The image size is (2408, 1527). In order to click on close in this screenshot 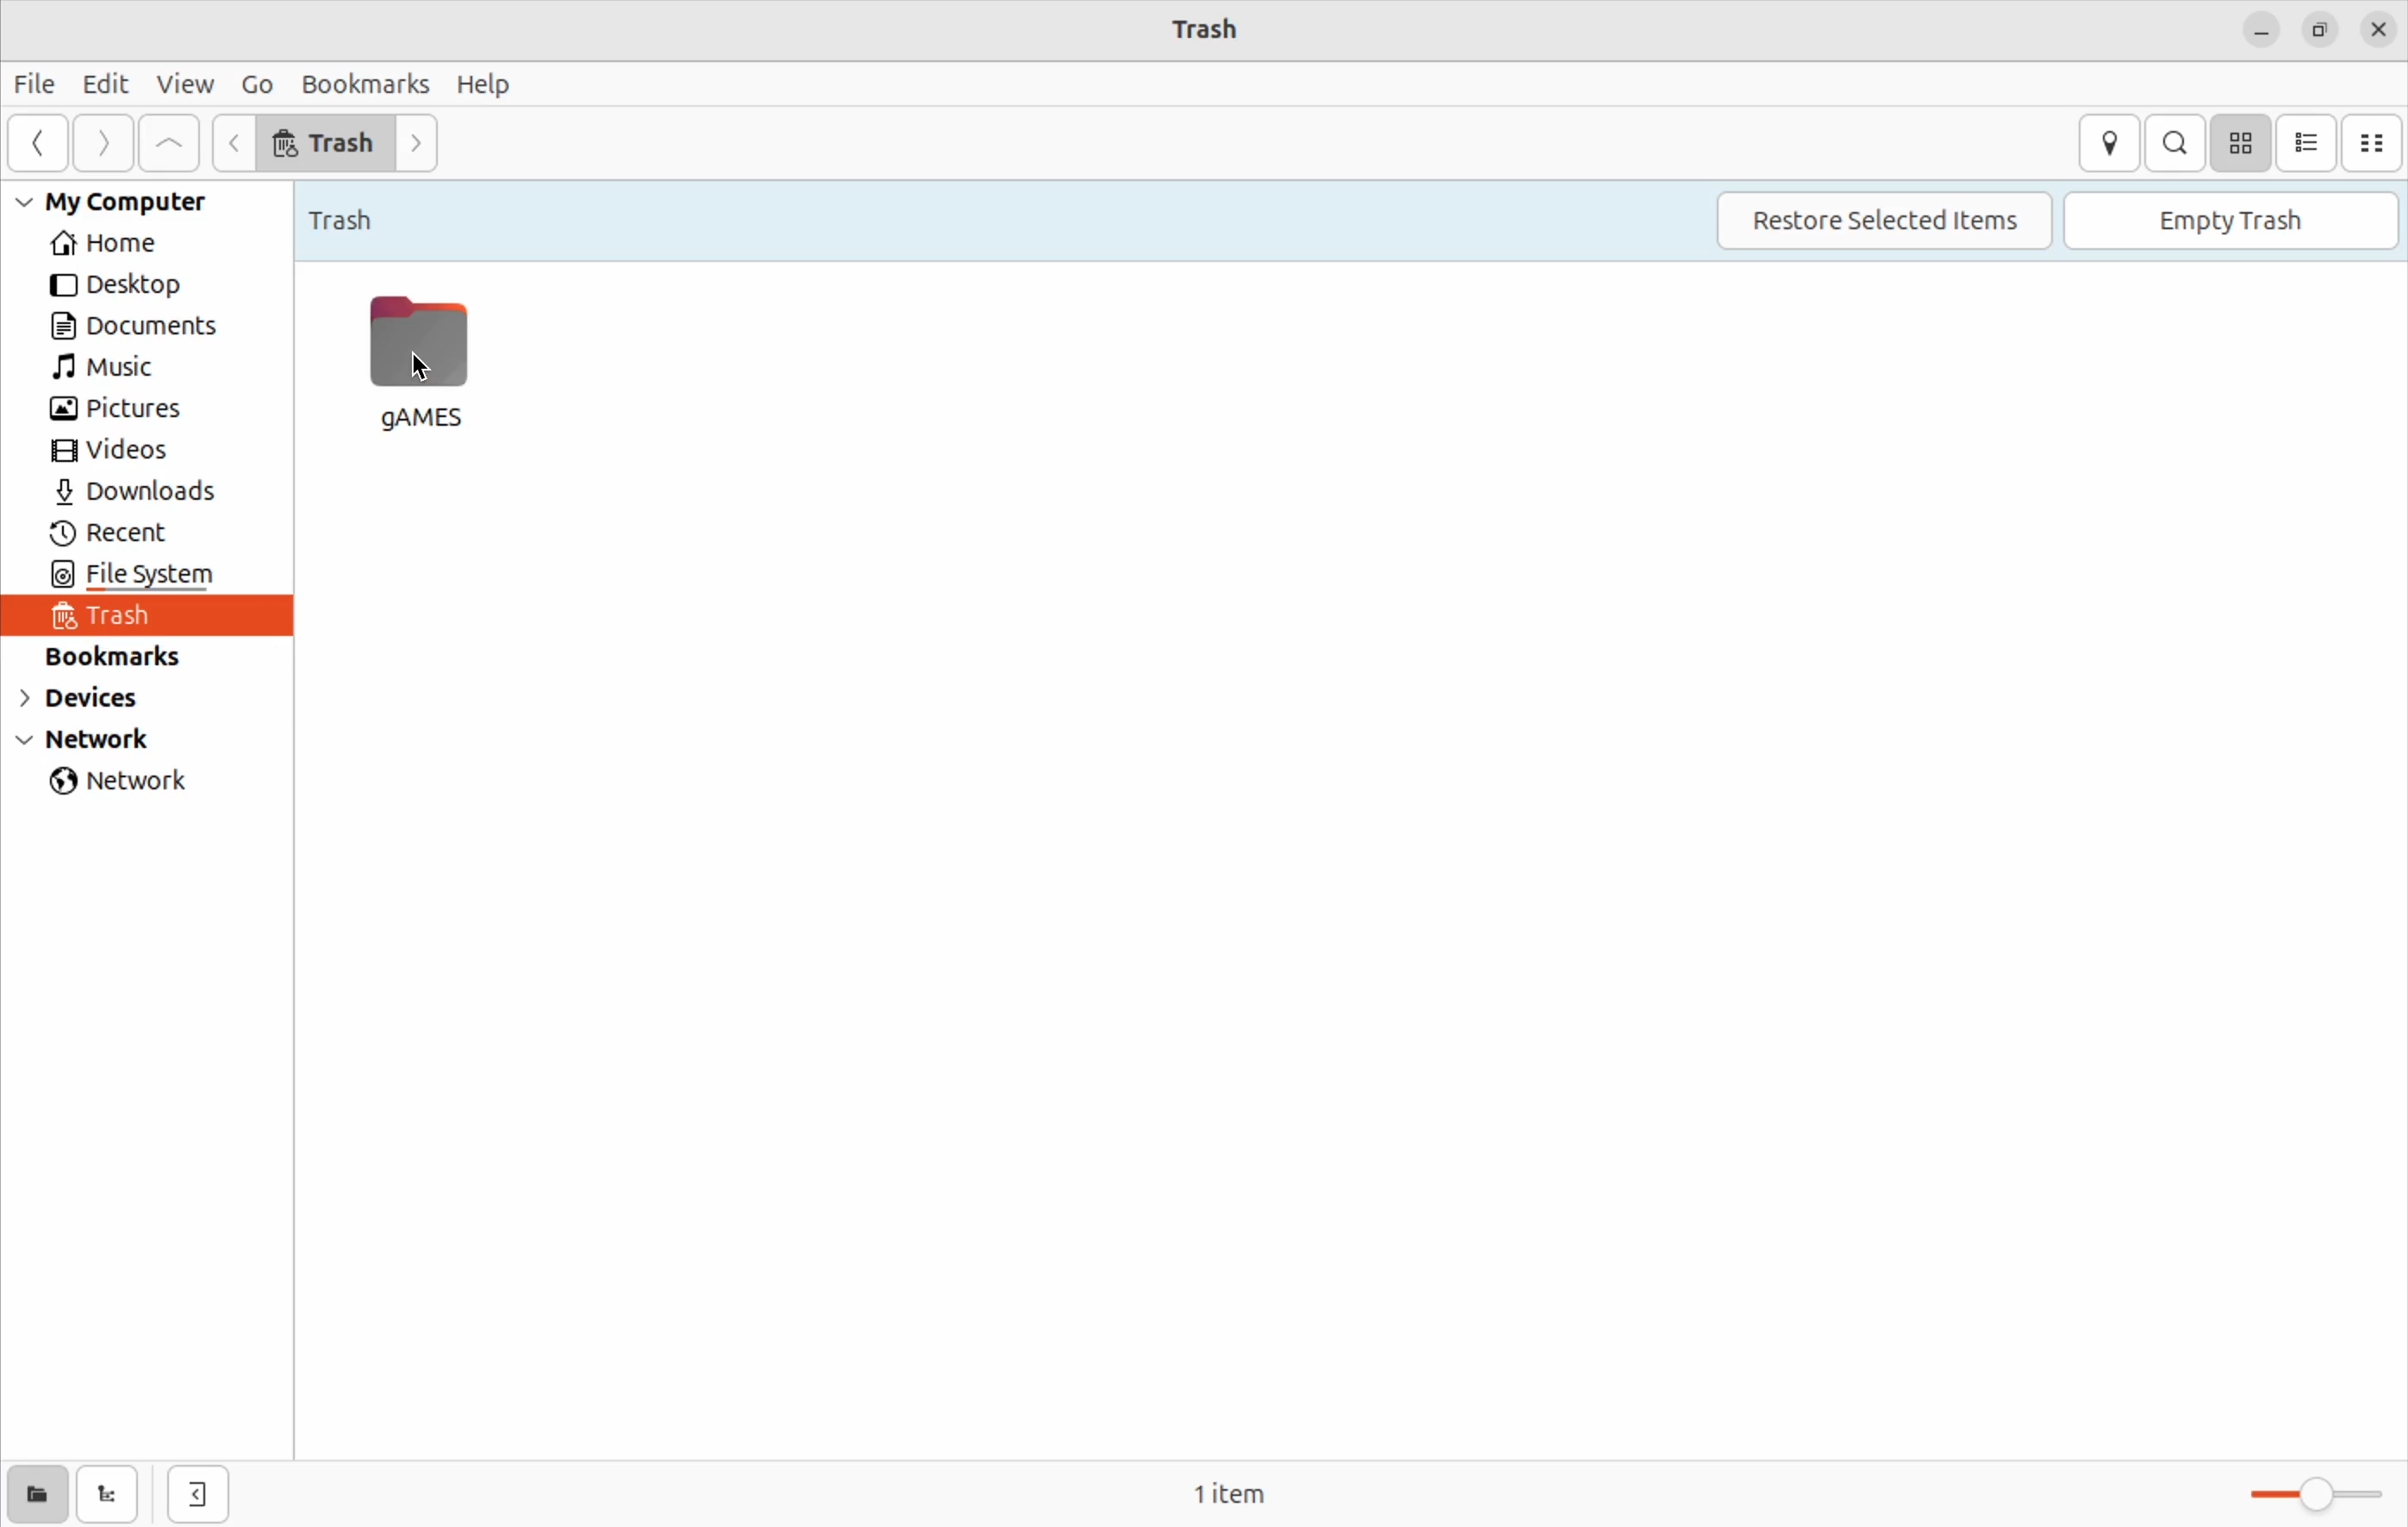, I will do `click(2379, 31)`.